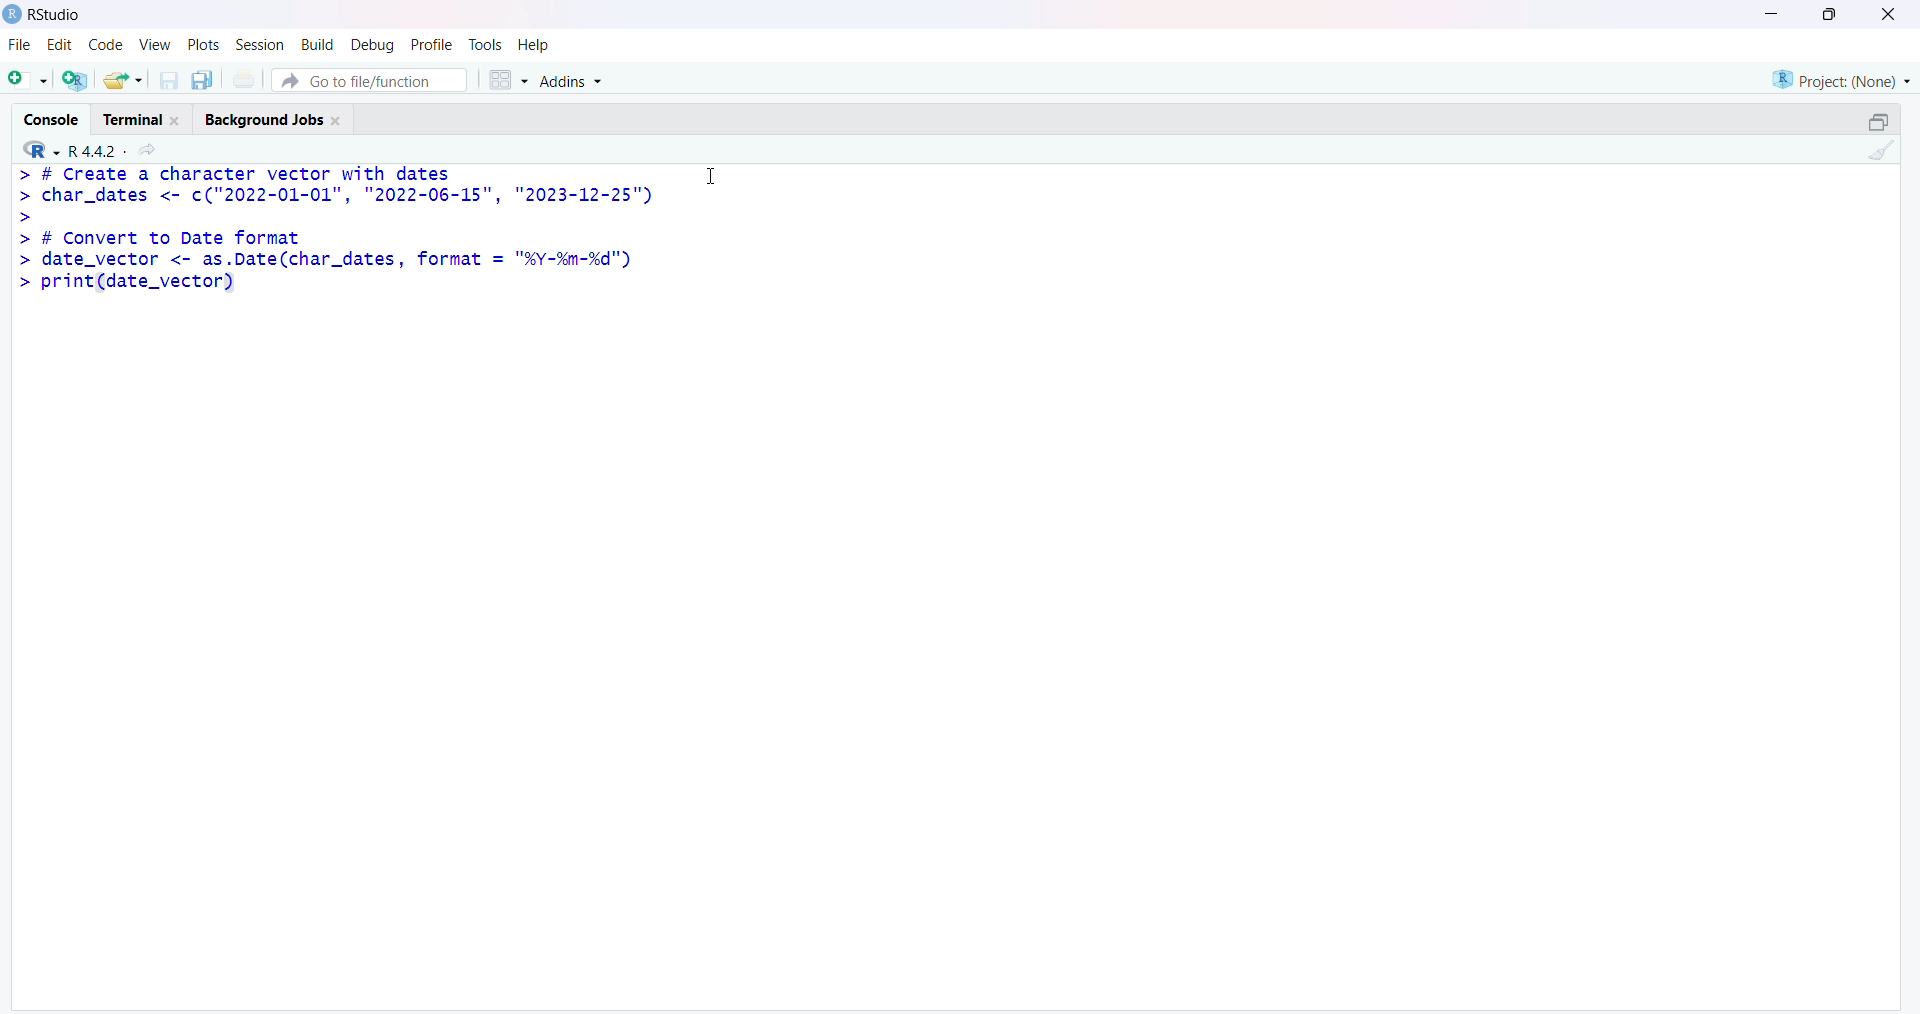  I want to click on Edit, so click(59, 49).